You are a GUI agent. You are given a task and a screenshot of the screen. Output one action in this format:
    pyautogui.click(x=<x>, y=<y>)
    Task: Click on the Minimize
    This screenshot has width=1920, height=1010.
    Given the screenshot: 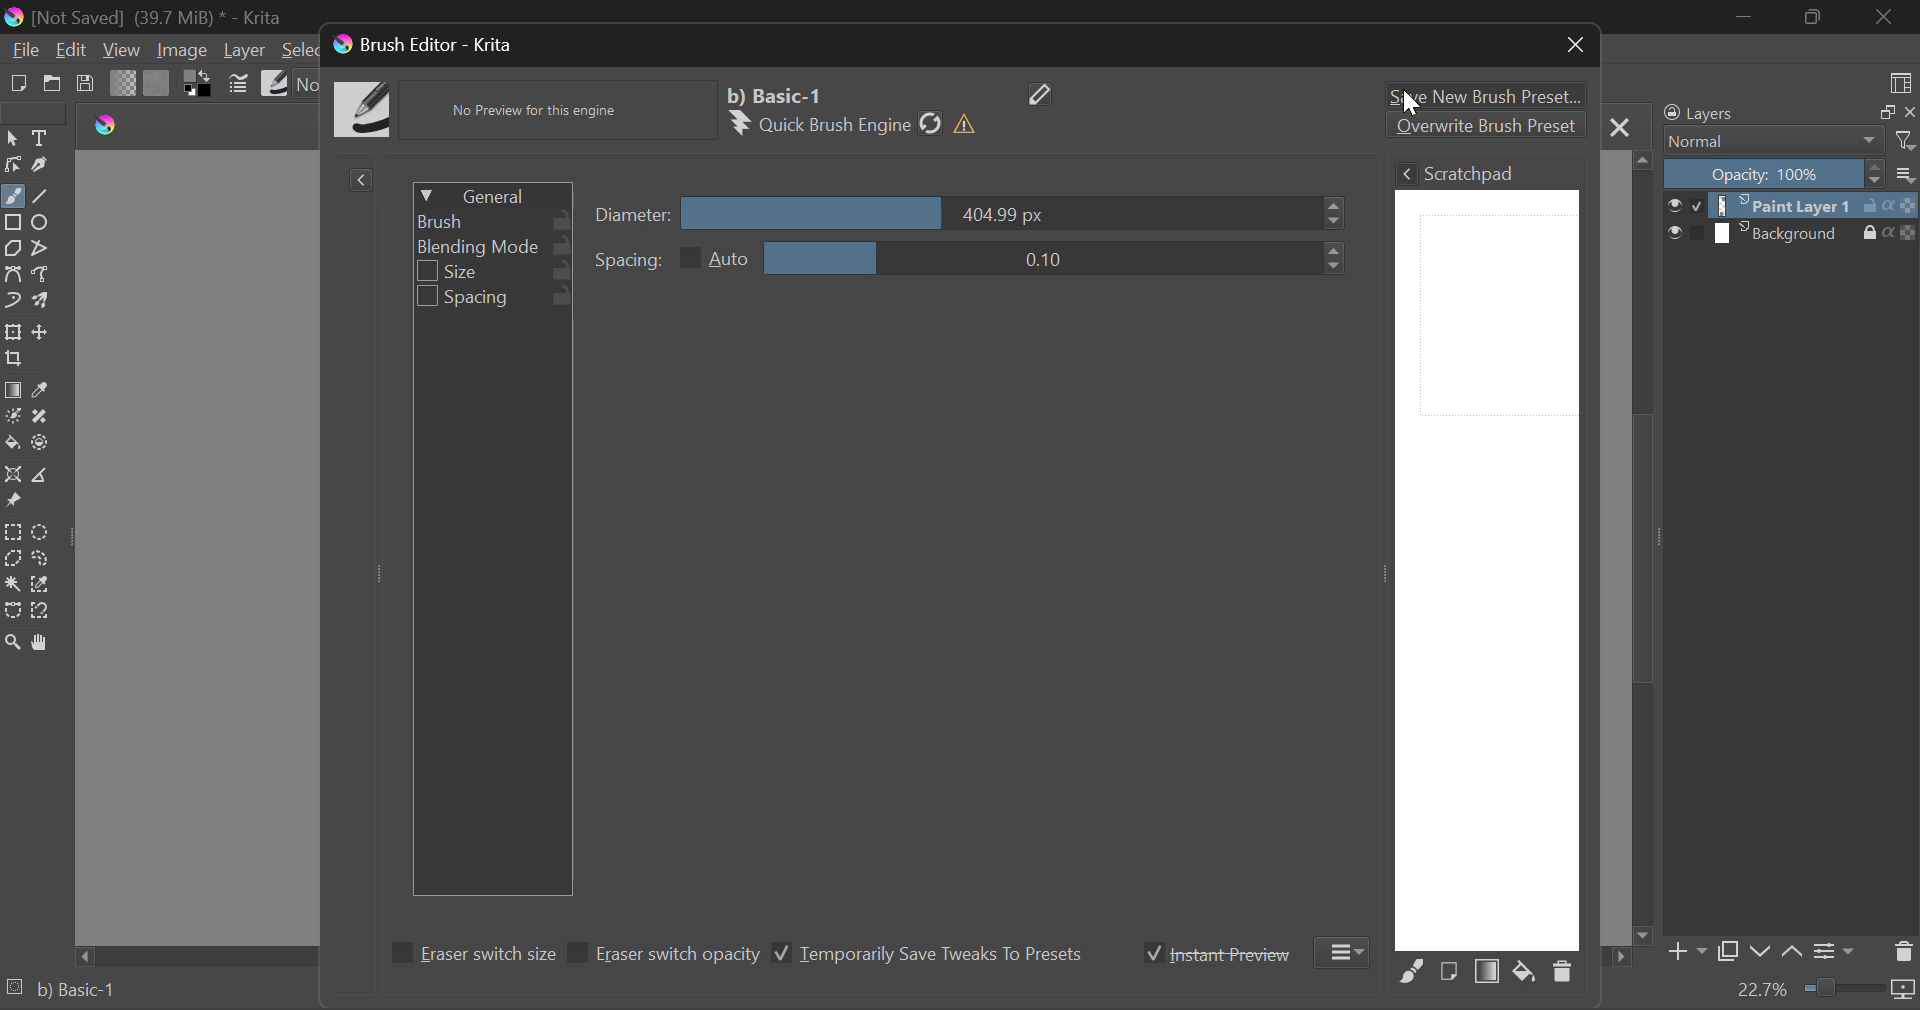 What is the action you would take?
    pyautogui.click(x=1814, y=17)
    